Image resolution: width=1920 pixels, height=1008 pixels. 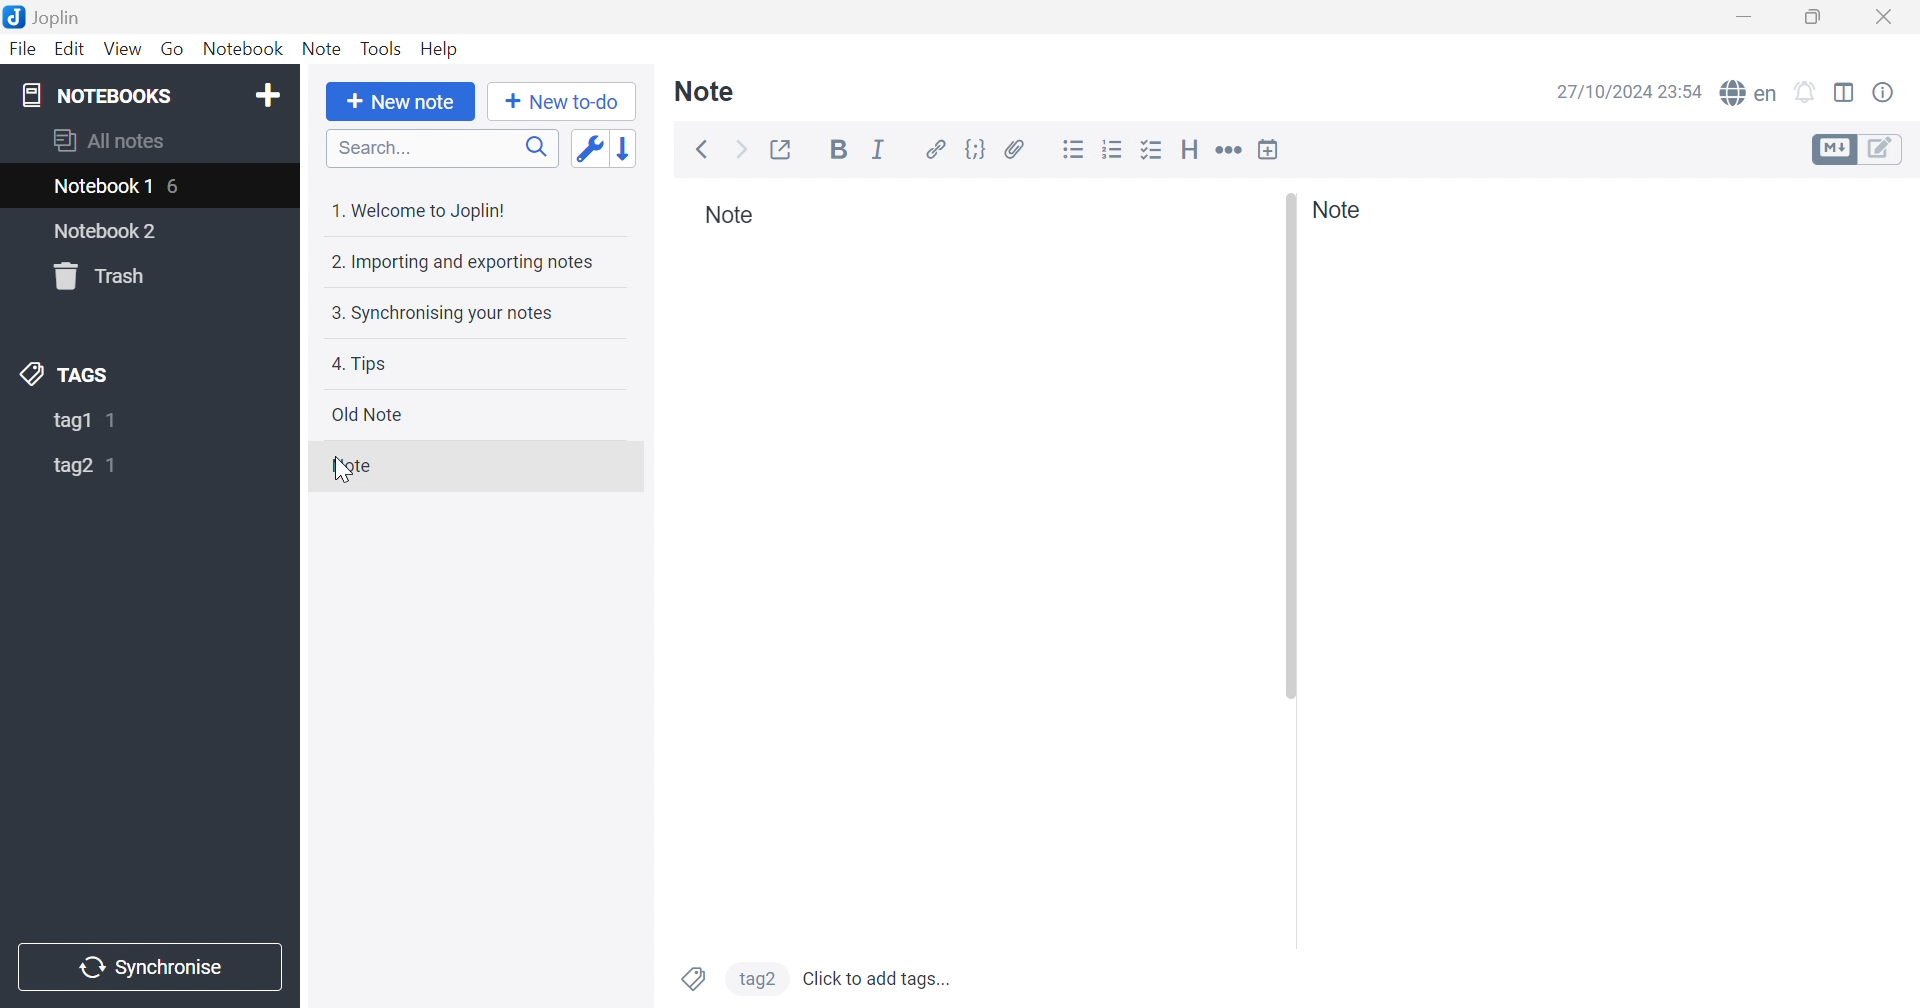 I want to click on tag1, so click(x=69, y=422).